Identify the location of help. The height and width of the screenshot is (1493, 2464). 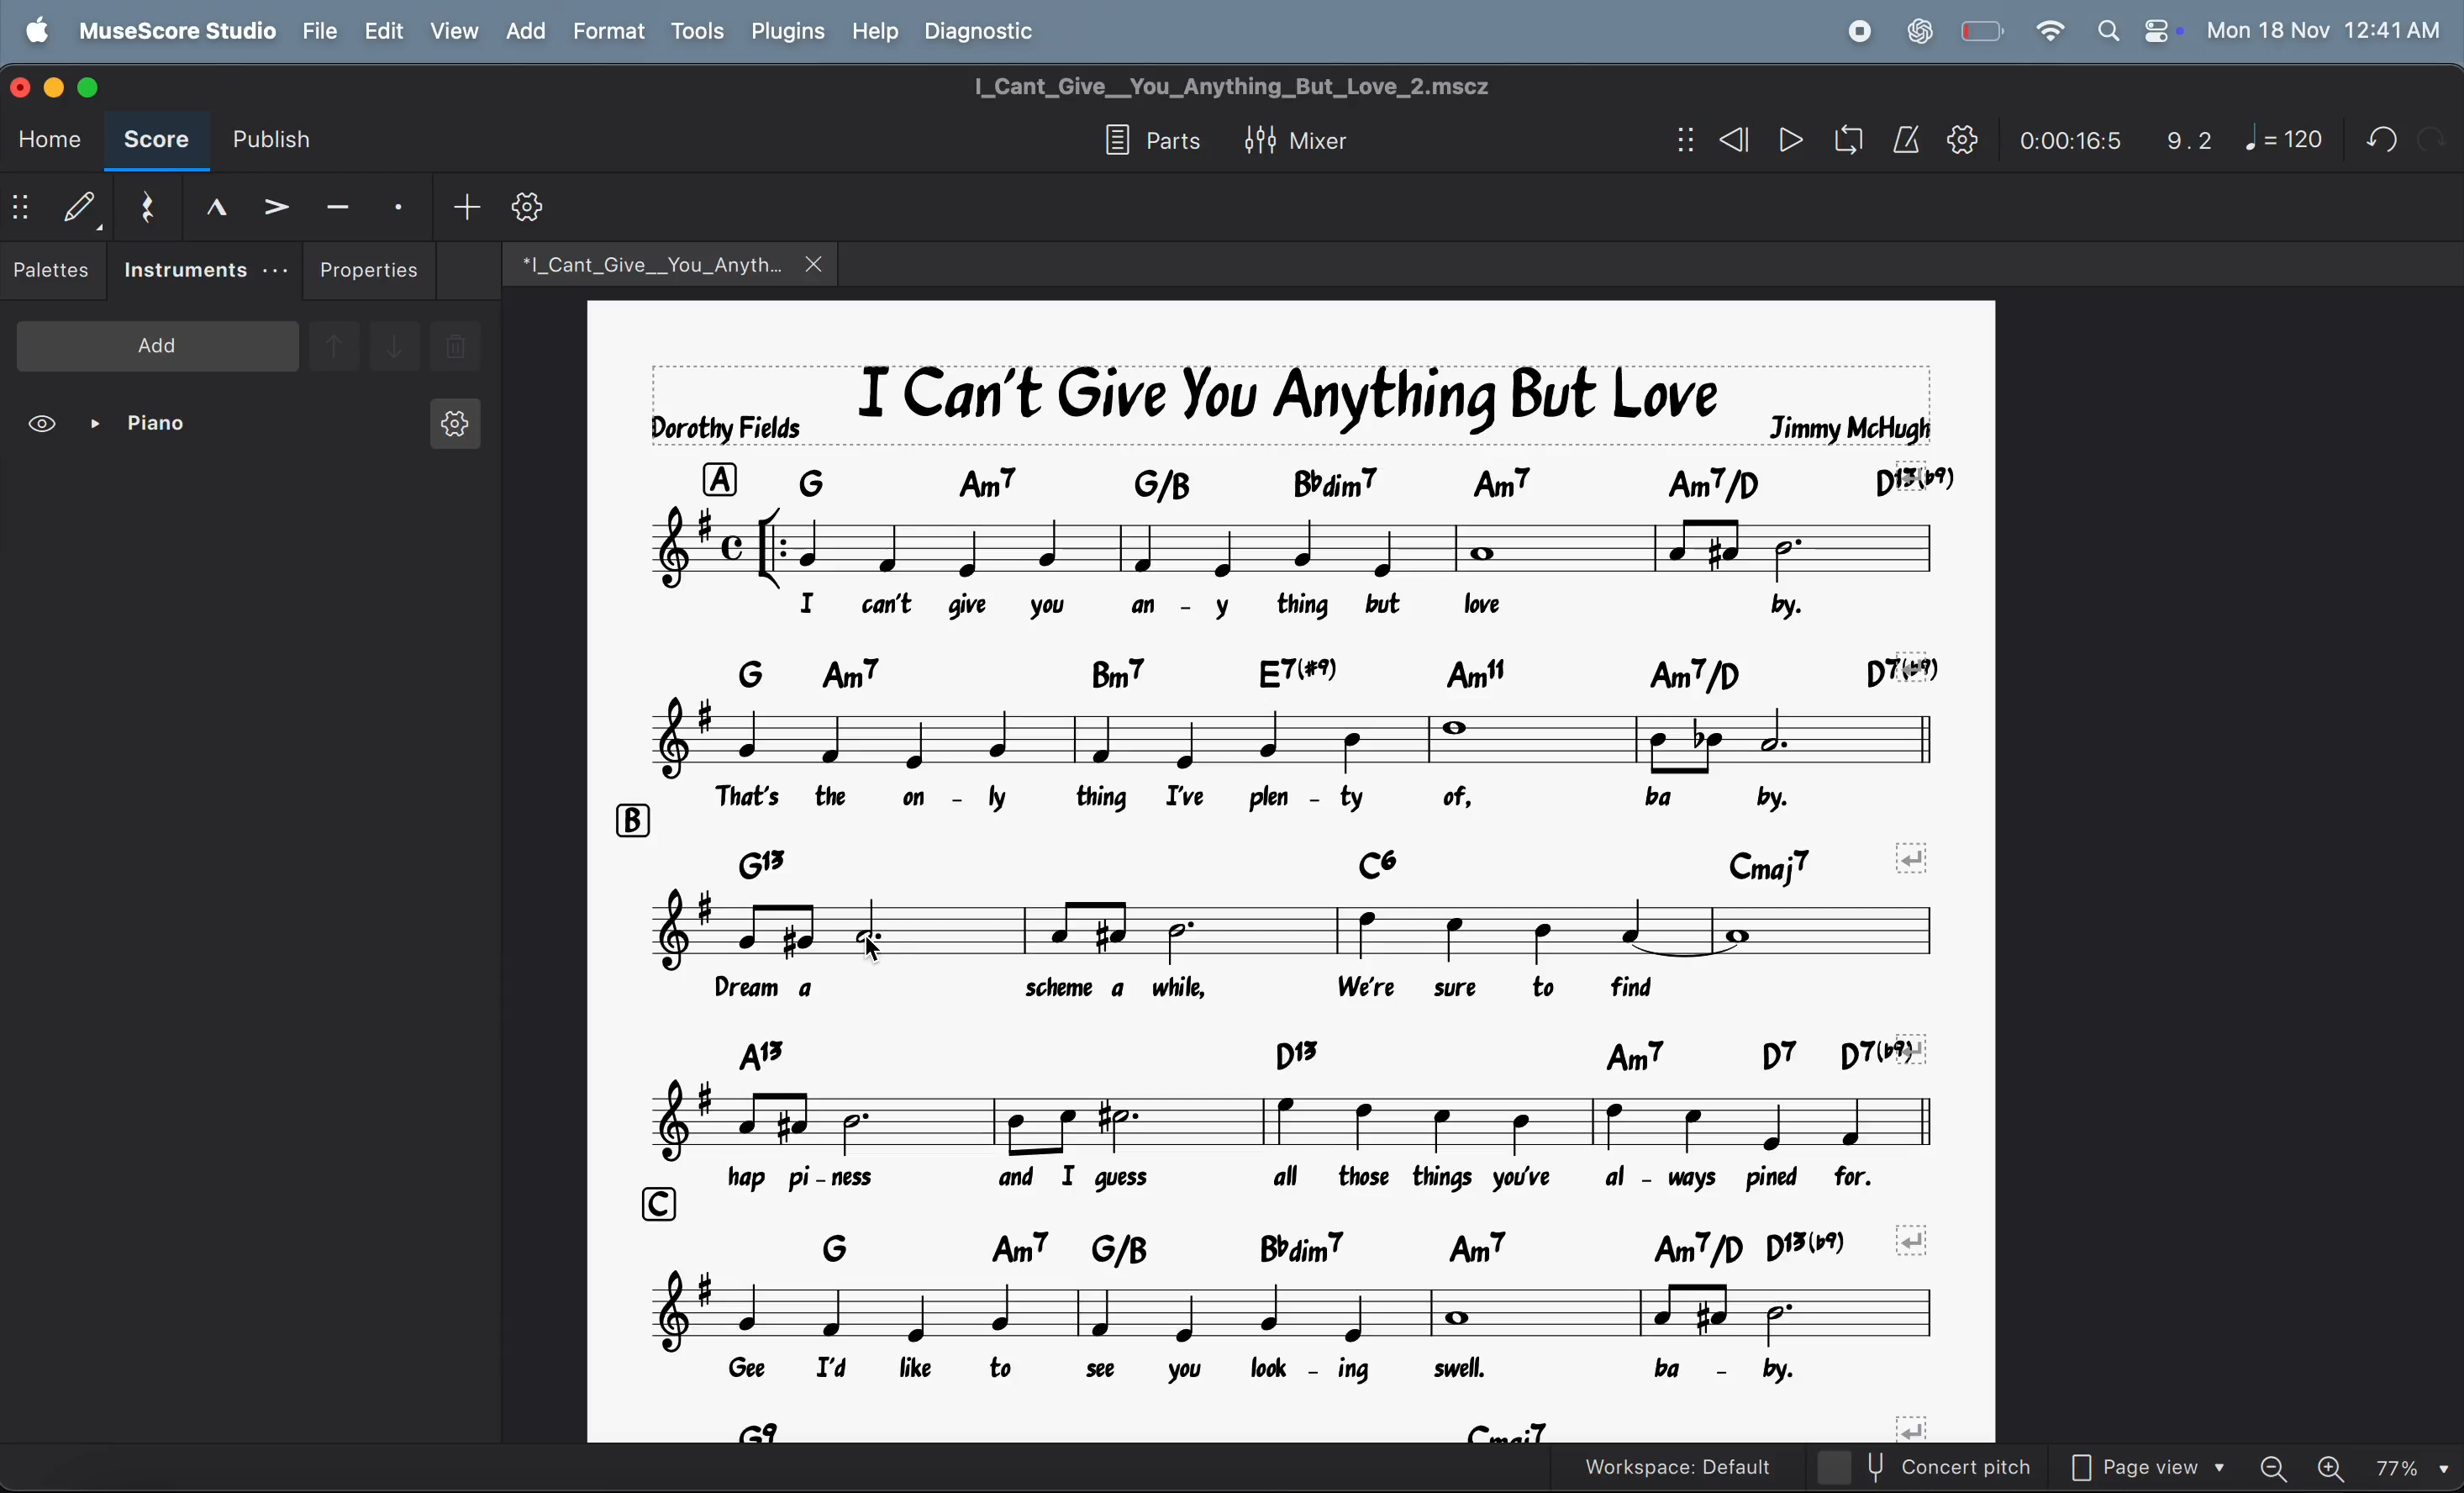
(874, 32).